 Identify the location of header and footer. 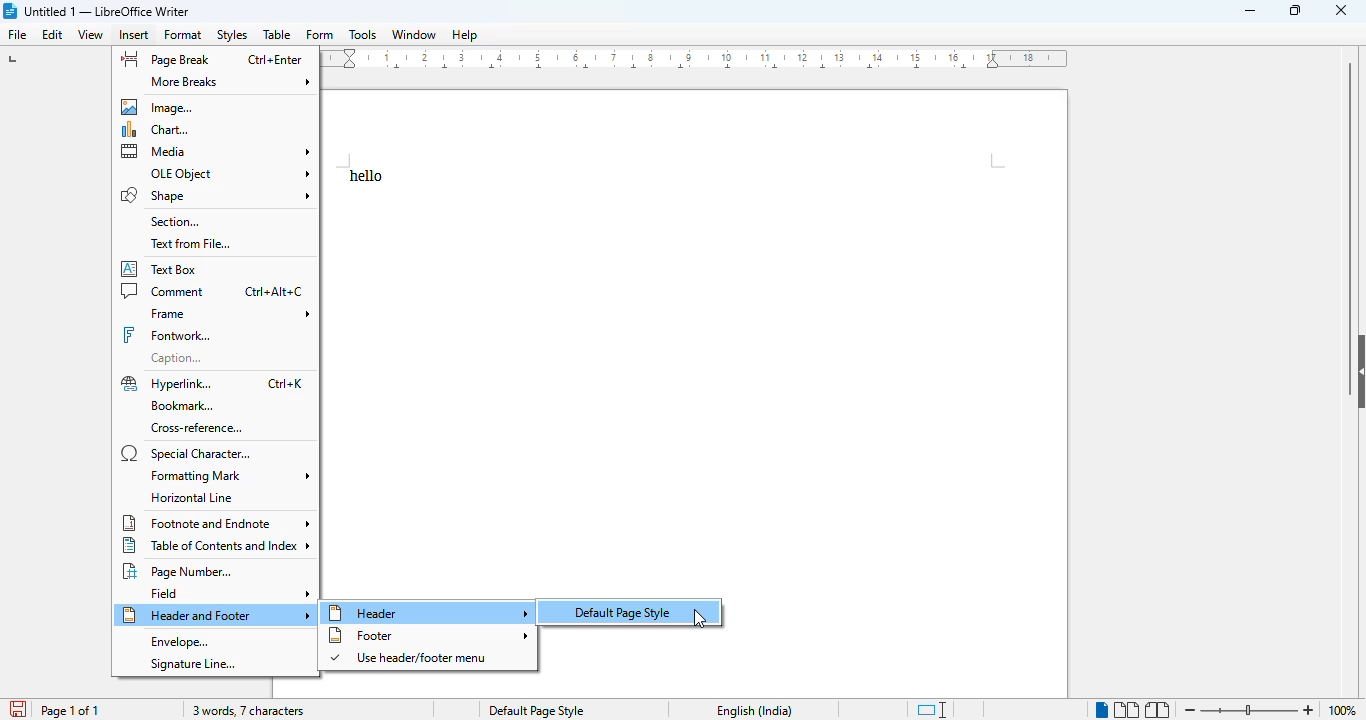
(217, 616).